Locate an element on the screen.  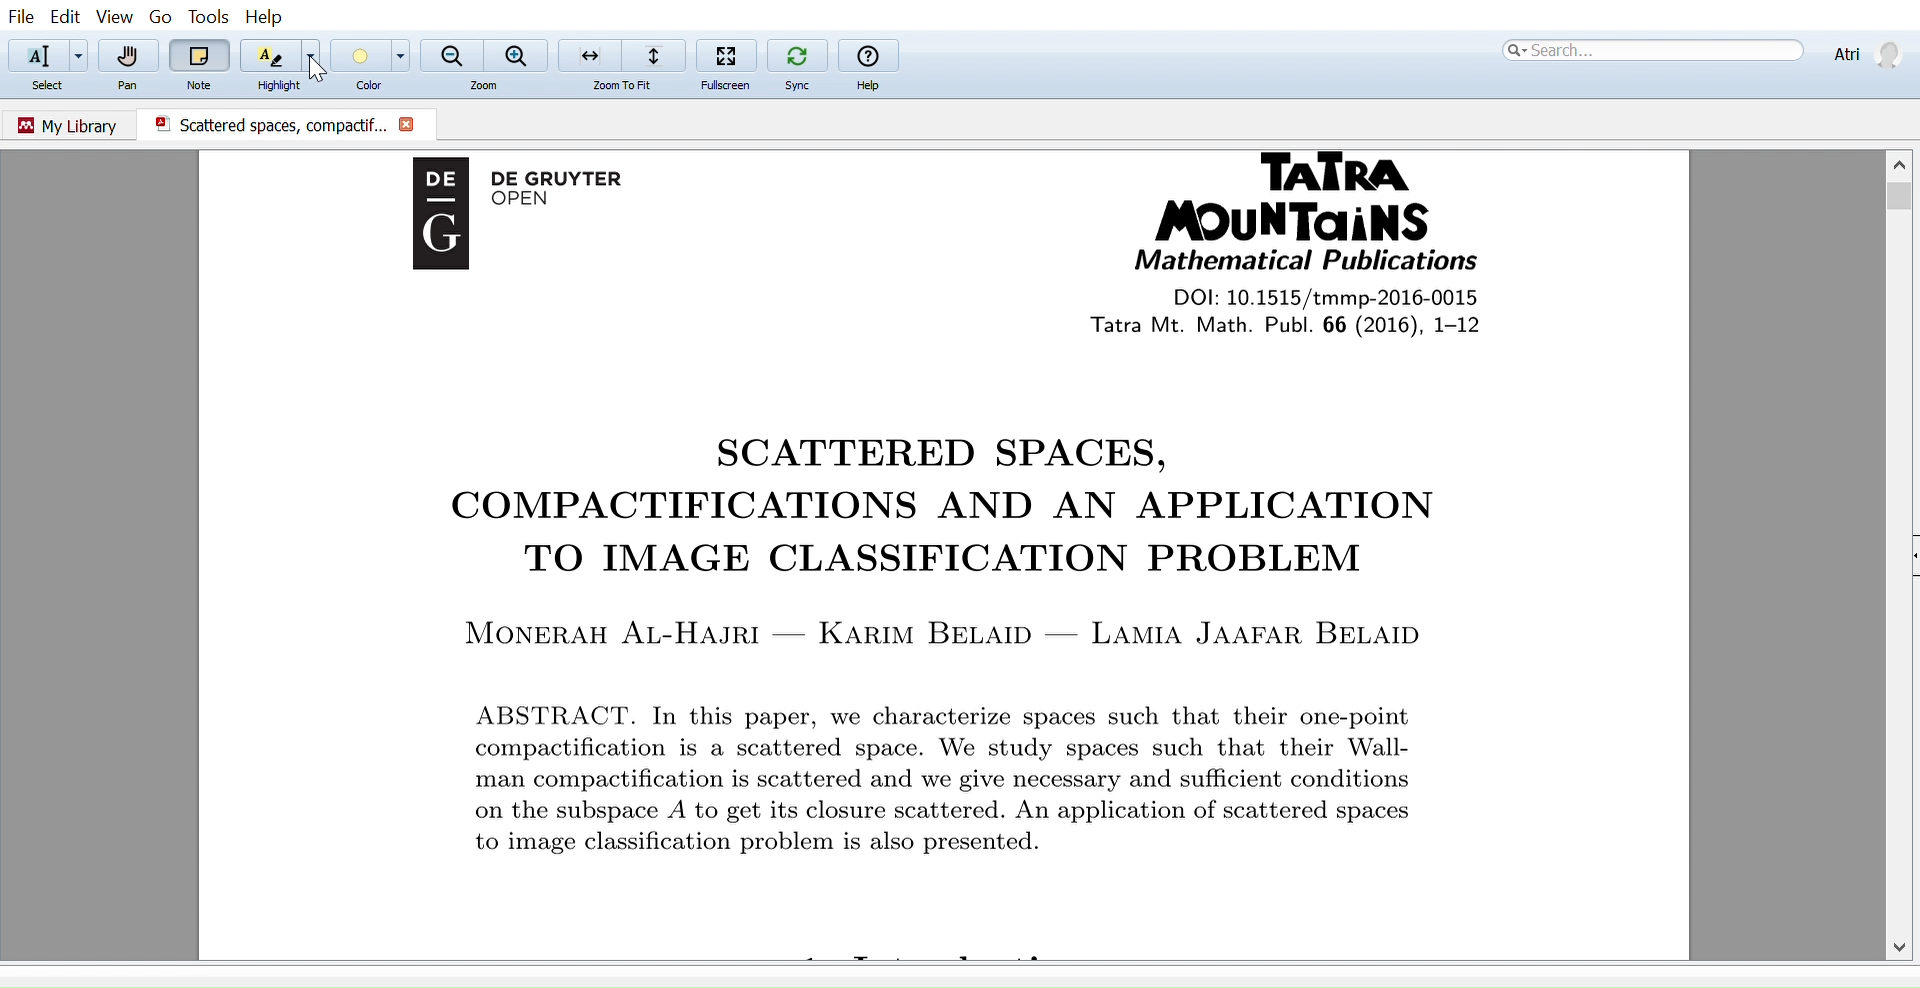
Fullscreen is located at coordinates (727, 54).